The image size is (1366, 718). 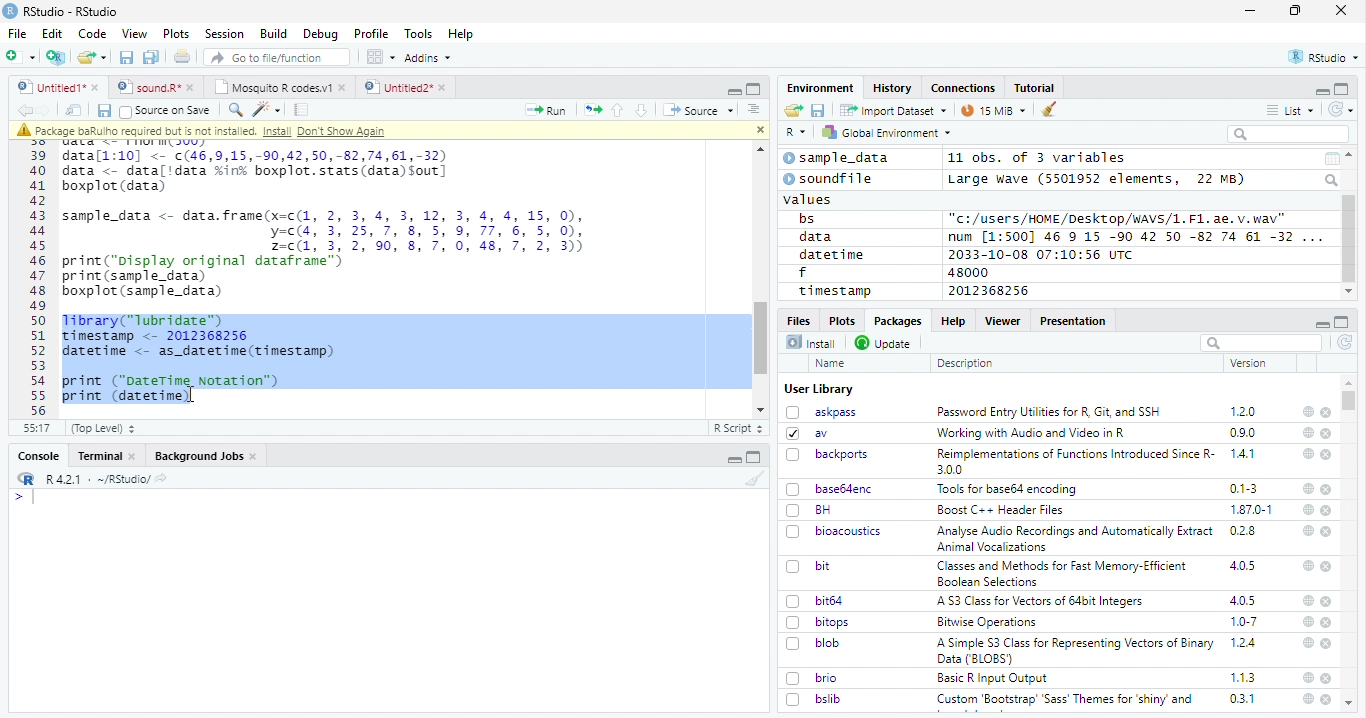 I want to click on (Classes and Methods for Fast Memory-Efficient
Boolean Selections, so click(x=1064, y=573).